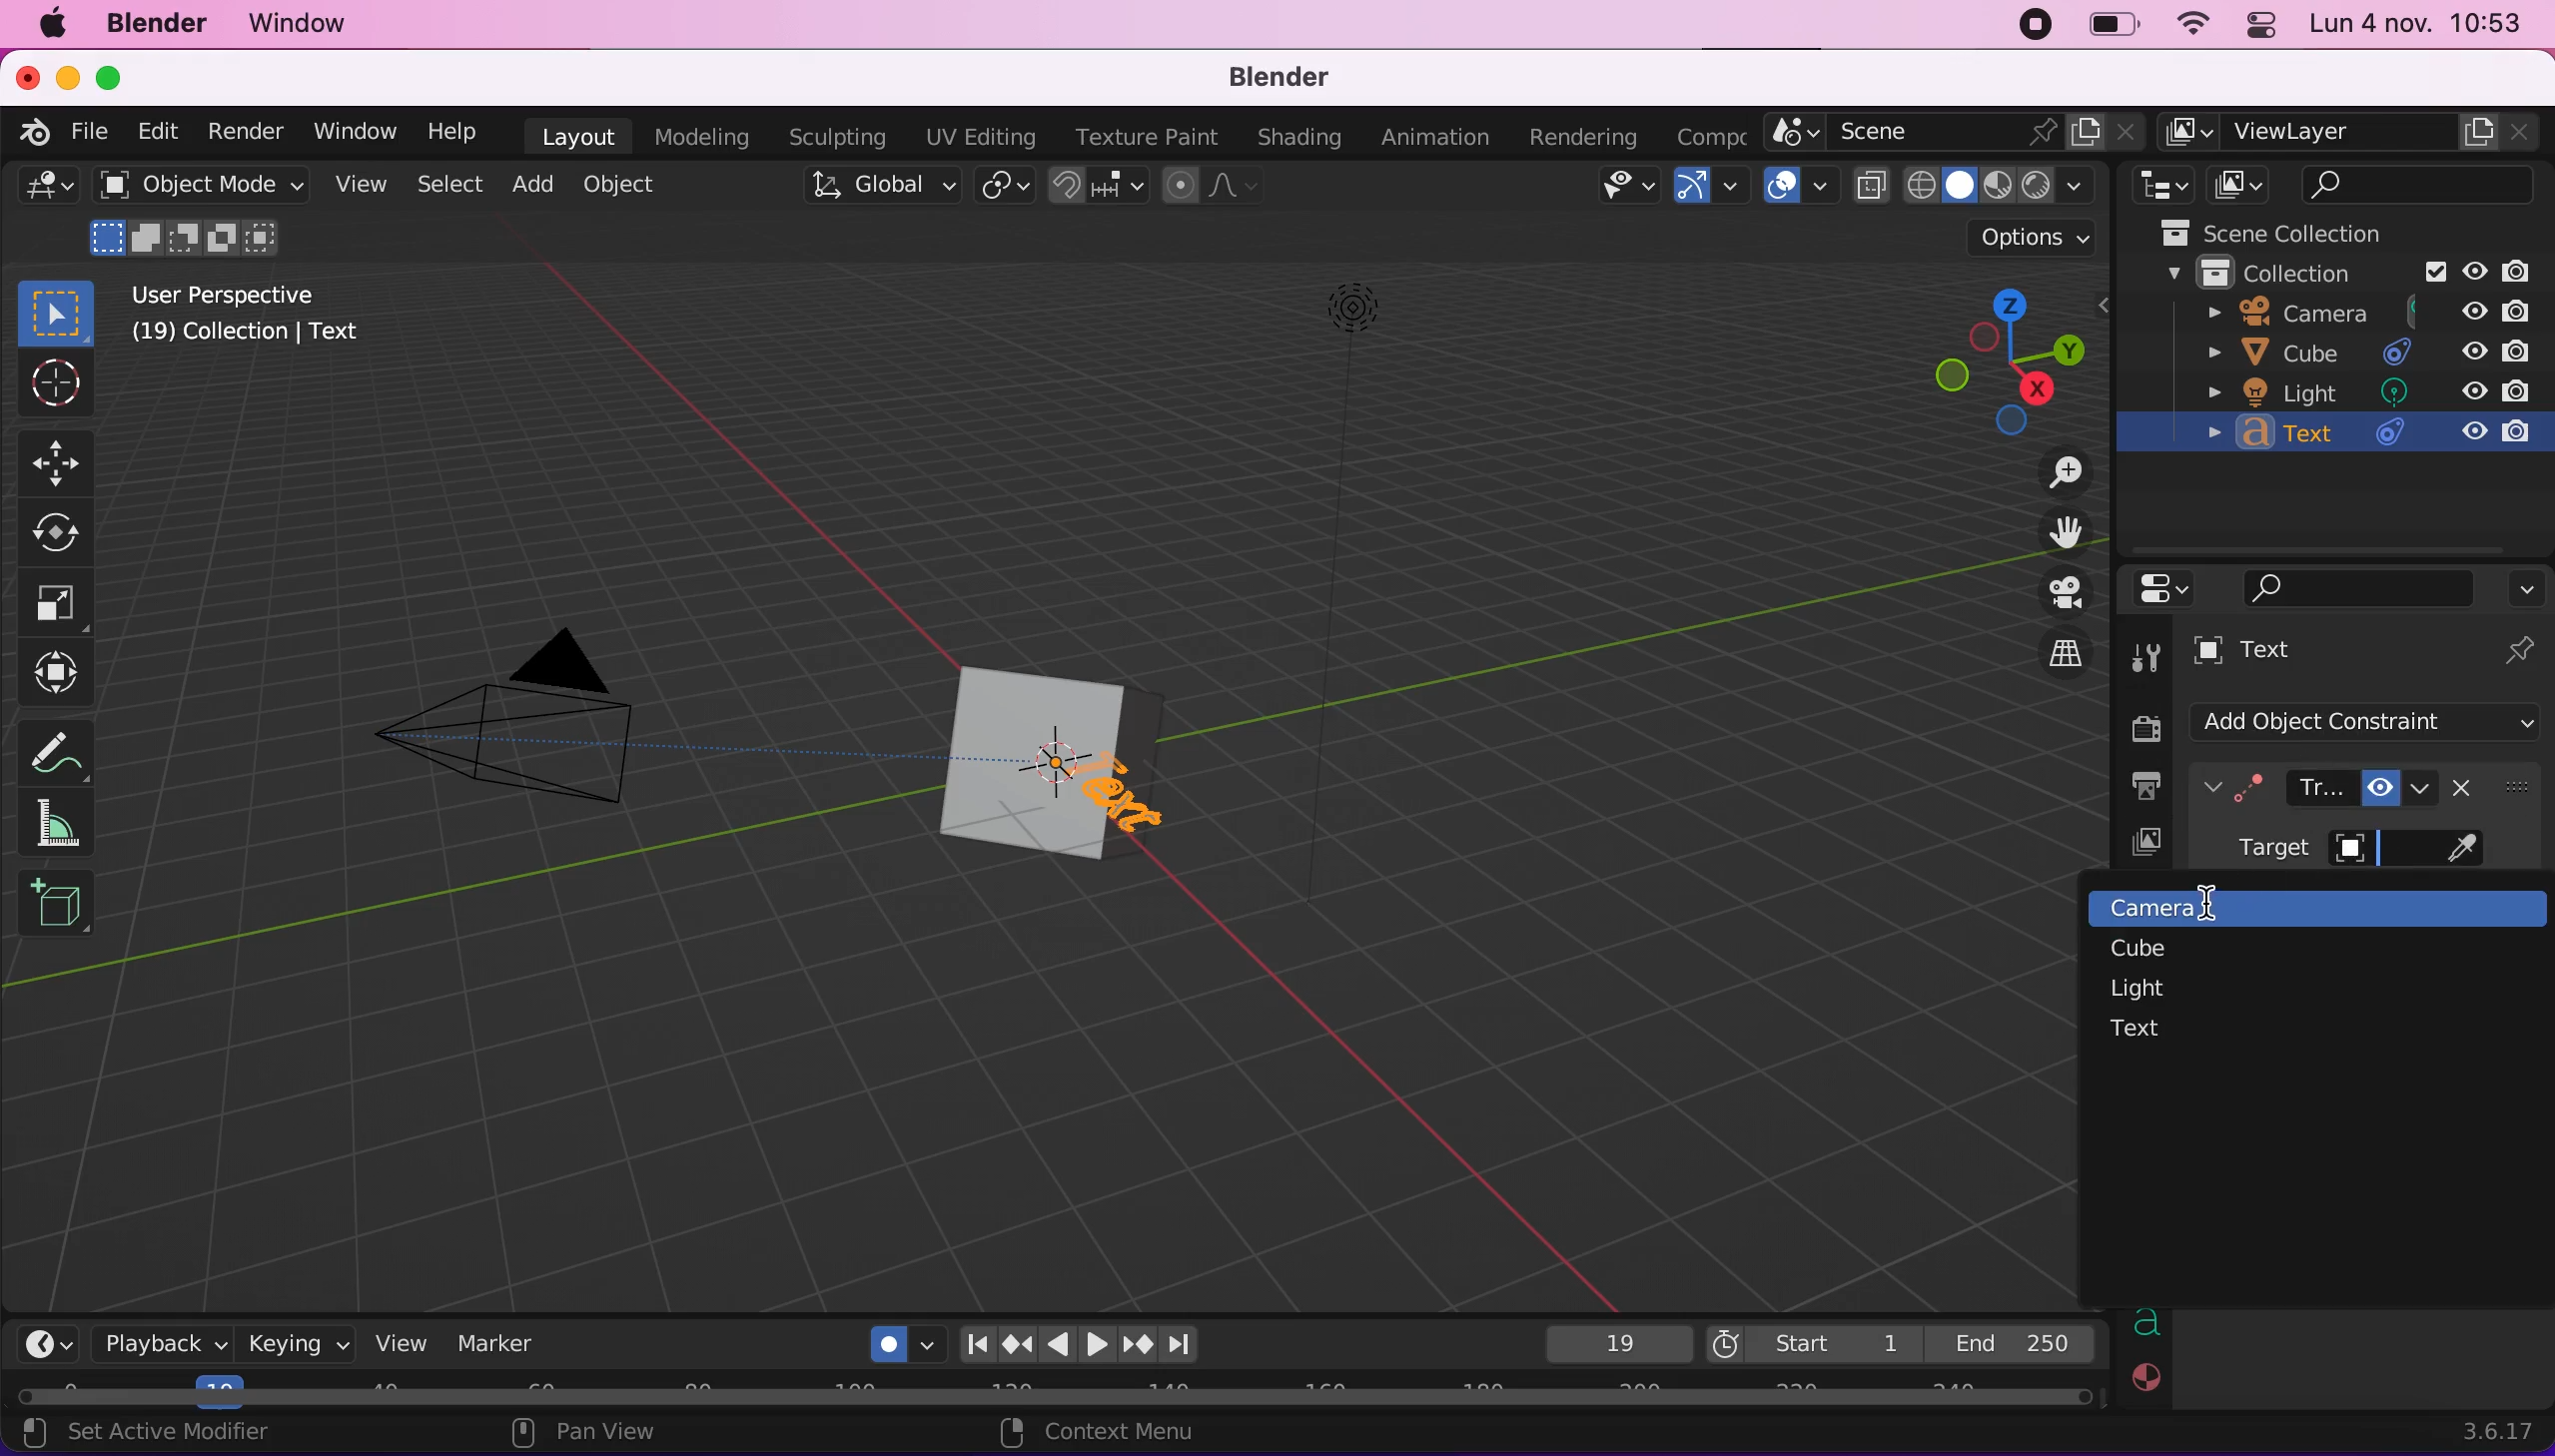 The height and width of the screenshot is (1456, 2555). I want to click on uv editing, so click(984, 133).